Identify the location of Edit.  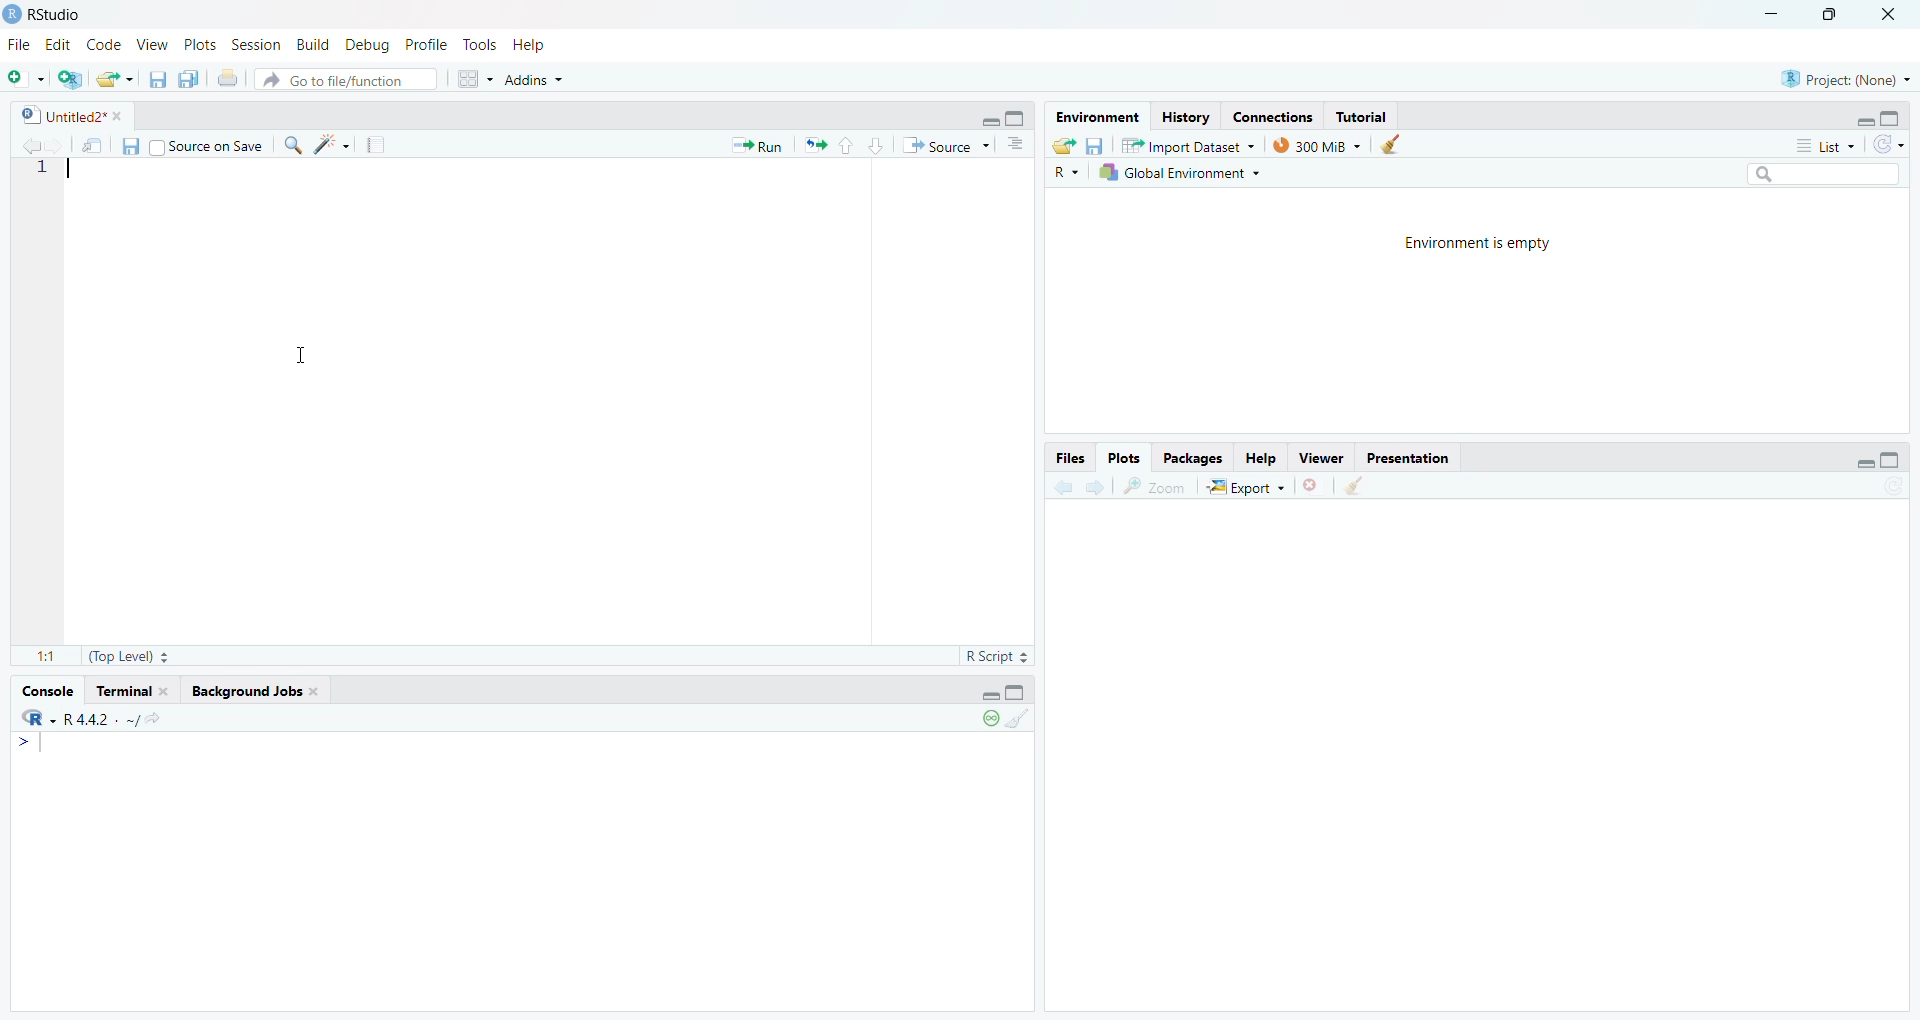
(56, 47).